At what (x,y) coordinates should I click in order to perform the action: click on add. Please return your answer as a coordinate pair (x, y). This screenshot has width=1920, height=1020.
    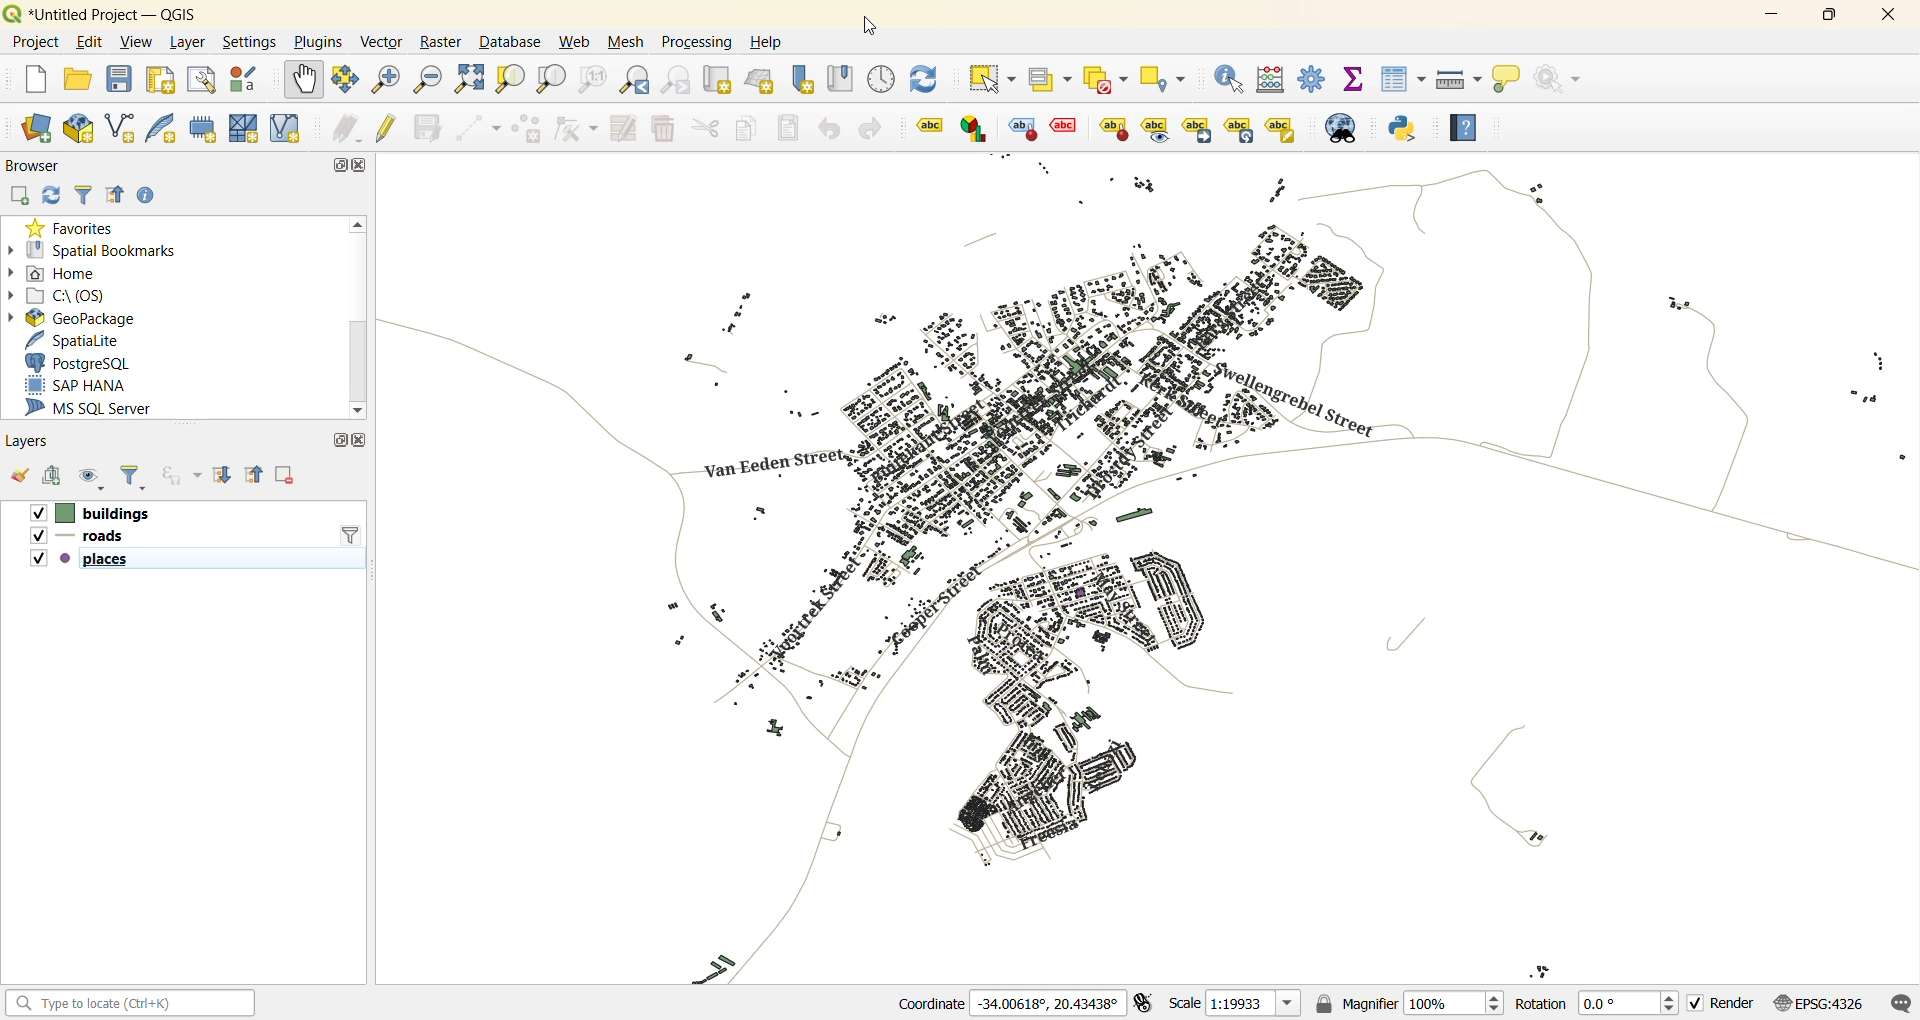
    Looking at the image, I should click on (49, 474).